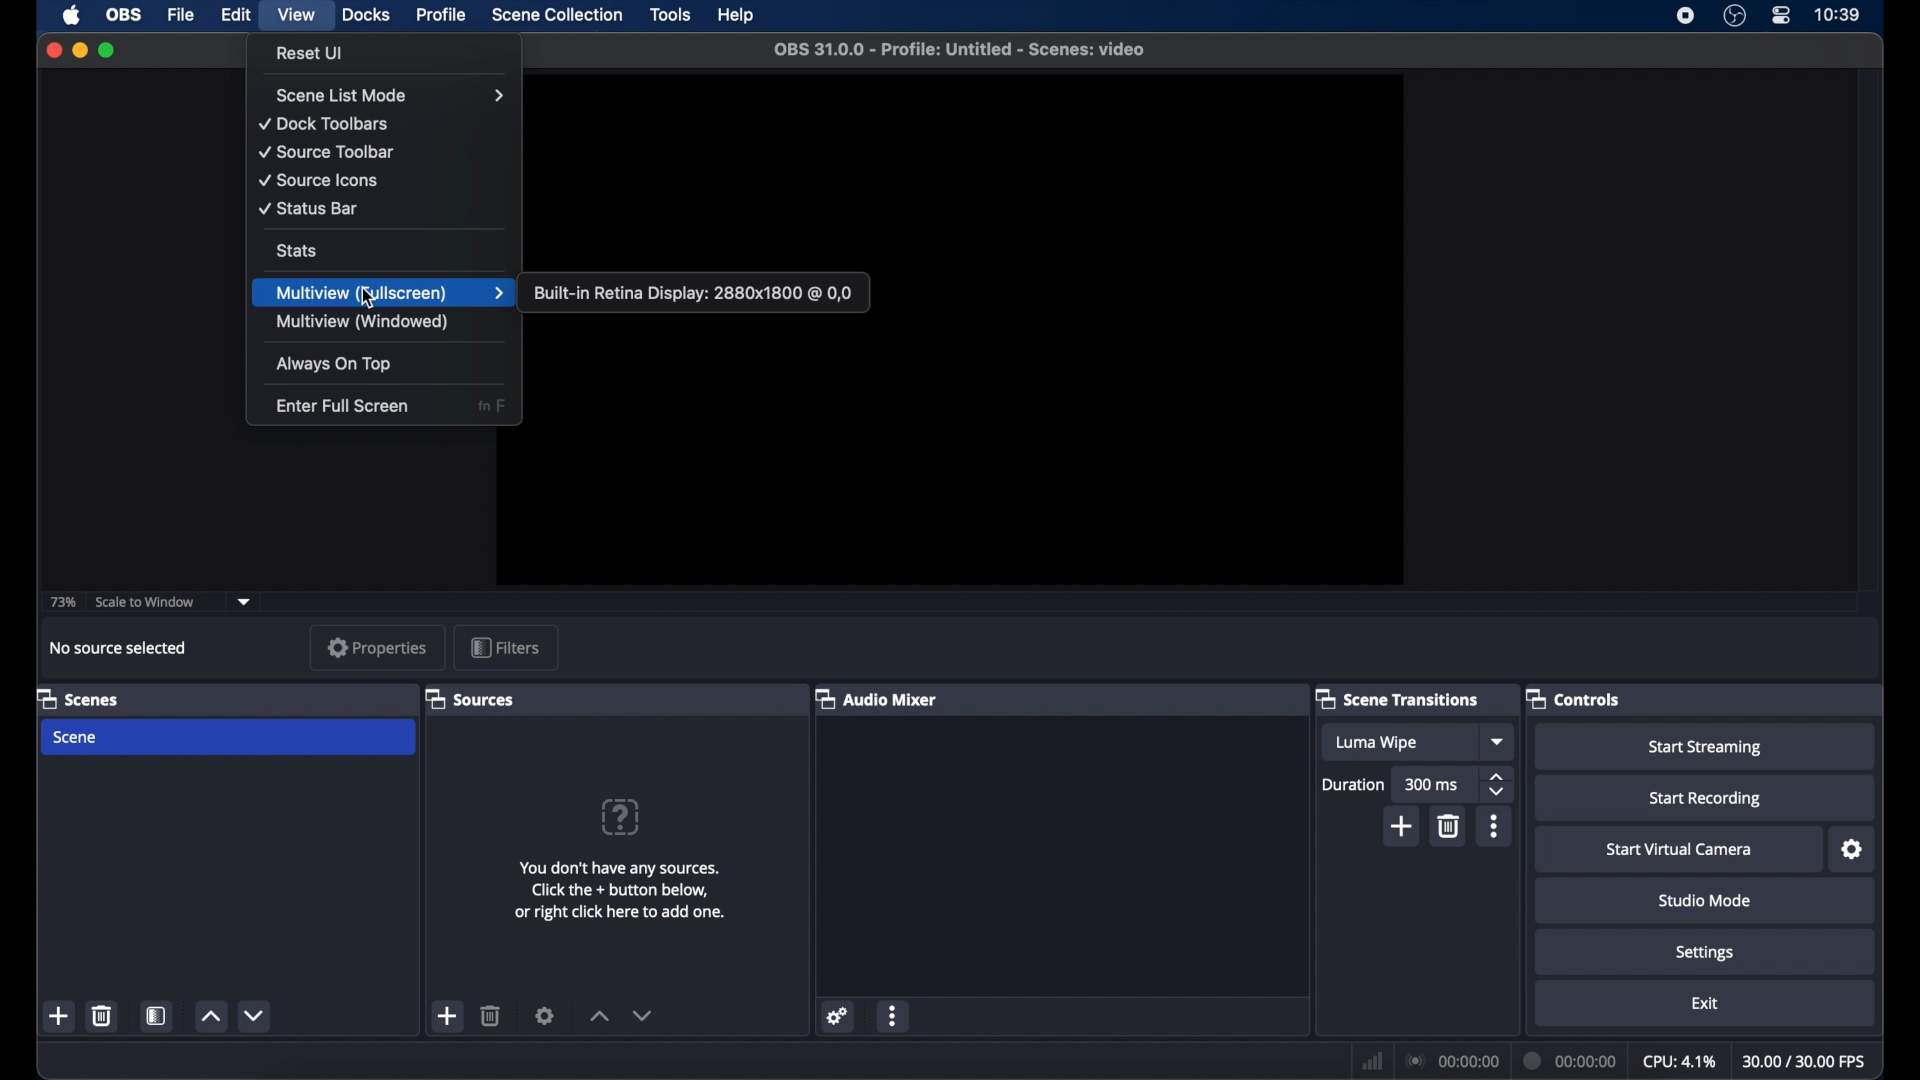  I want to click on decrement, so click(253, 1016).